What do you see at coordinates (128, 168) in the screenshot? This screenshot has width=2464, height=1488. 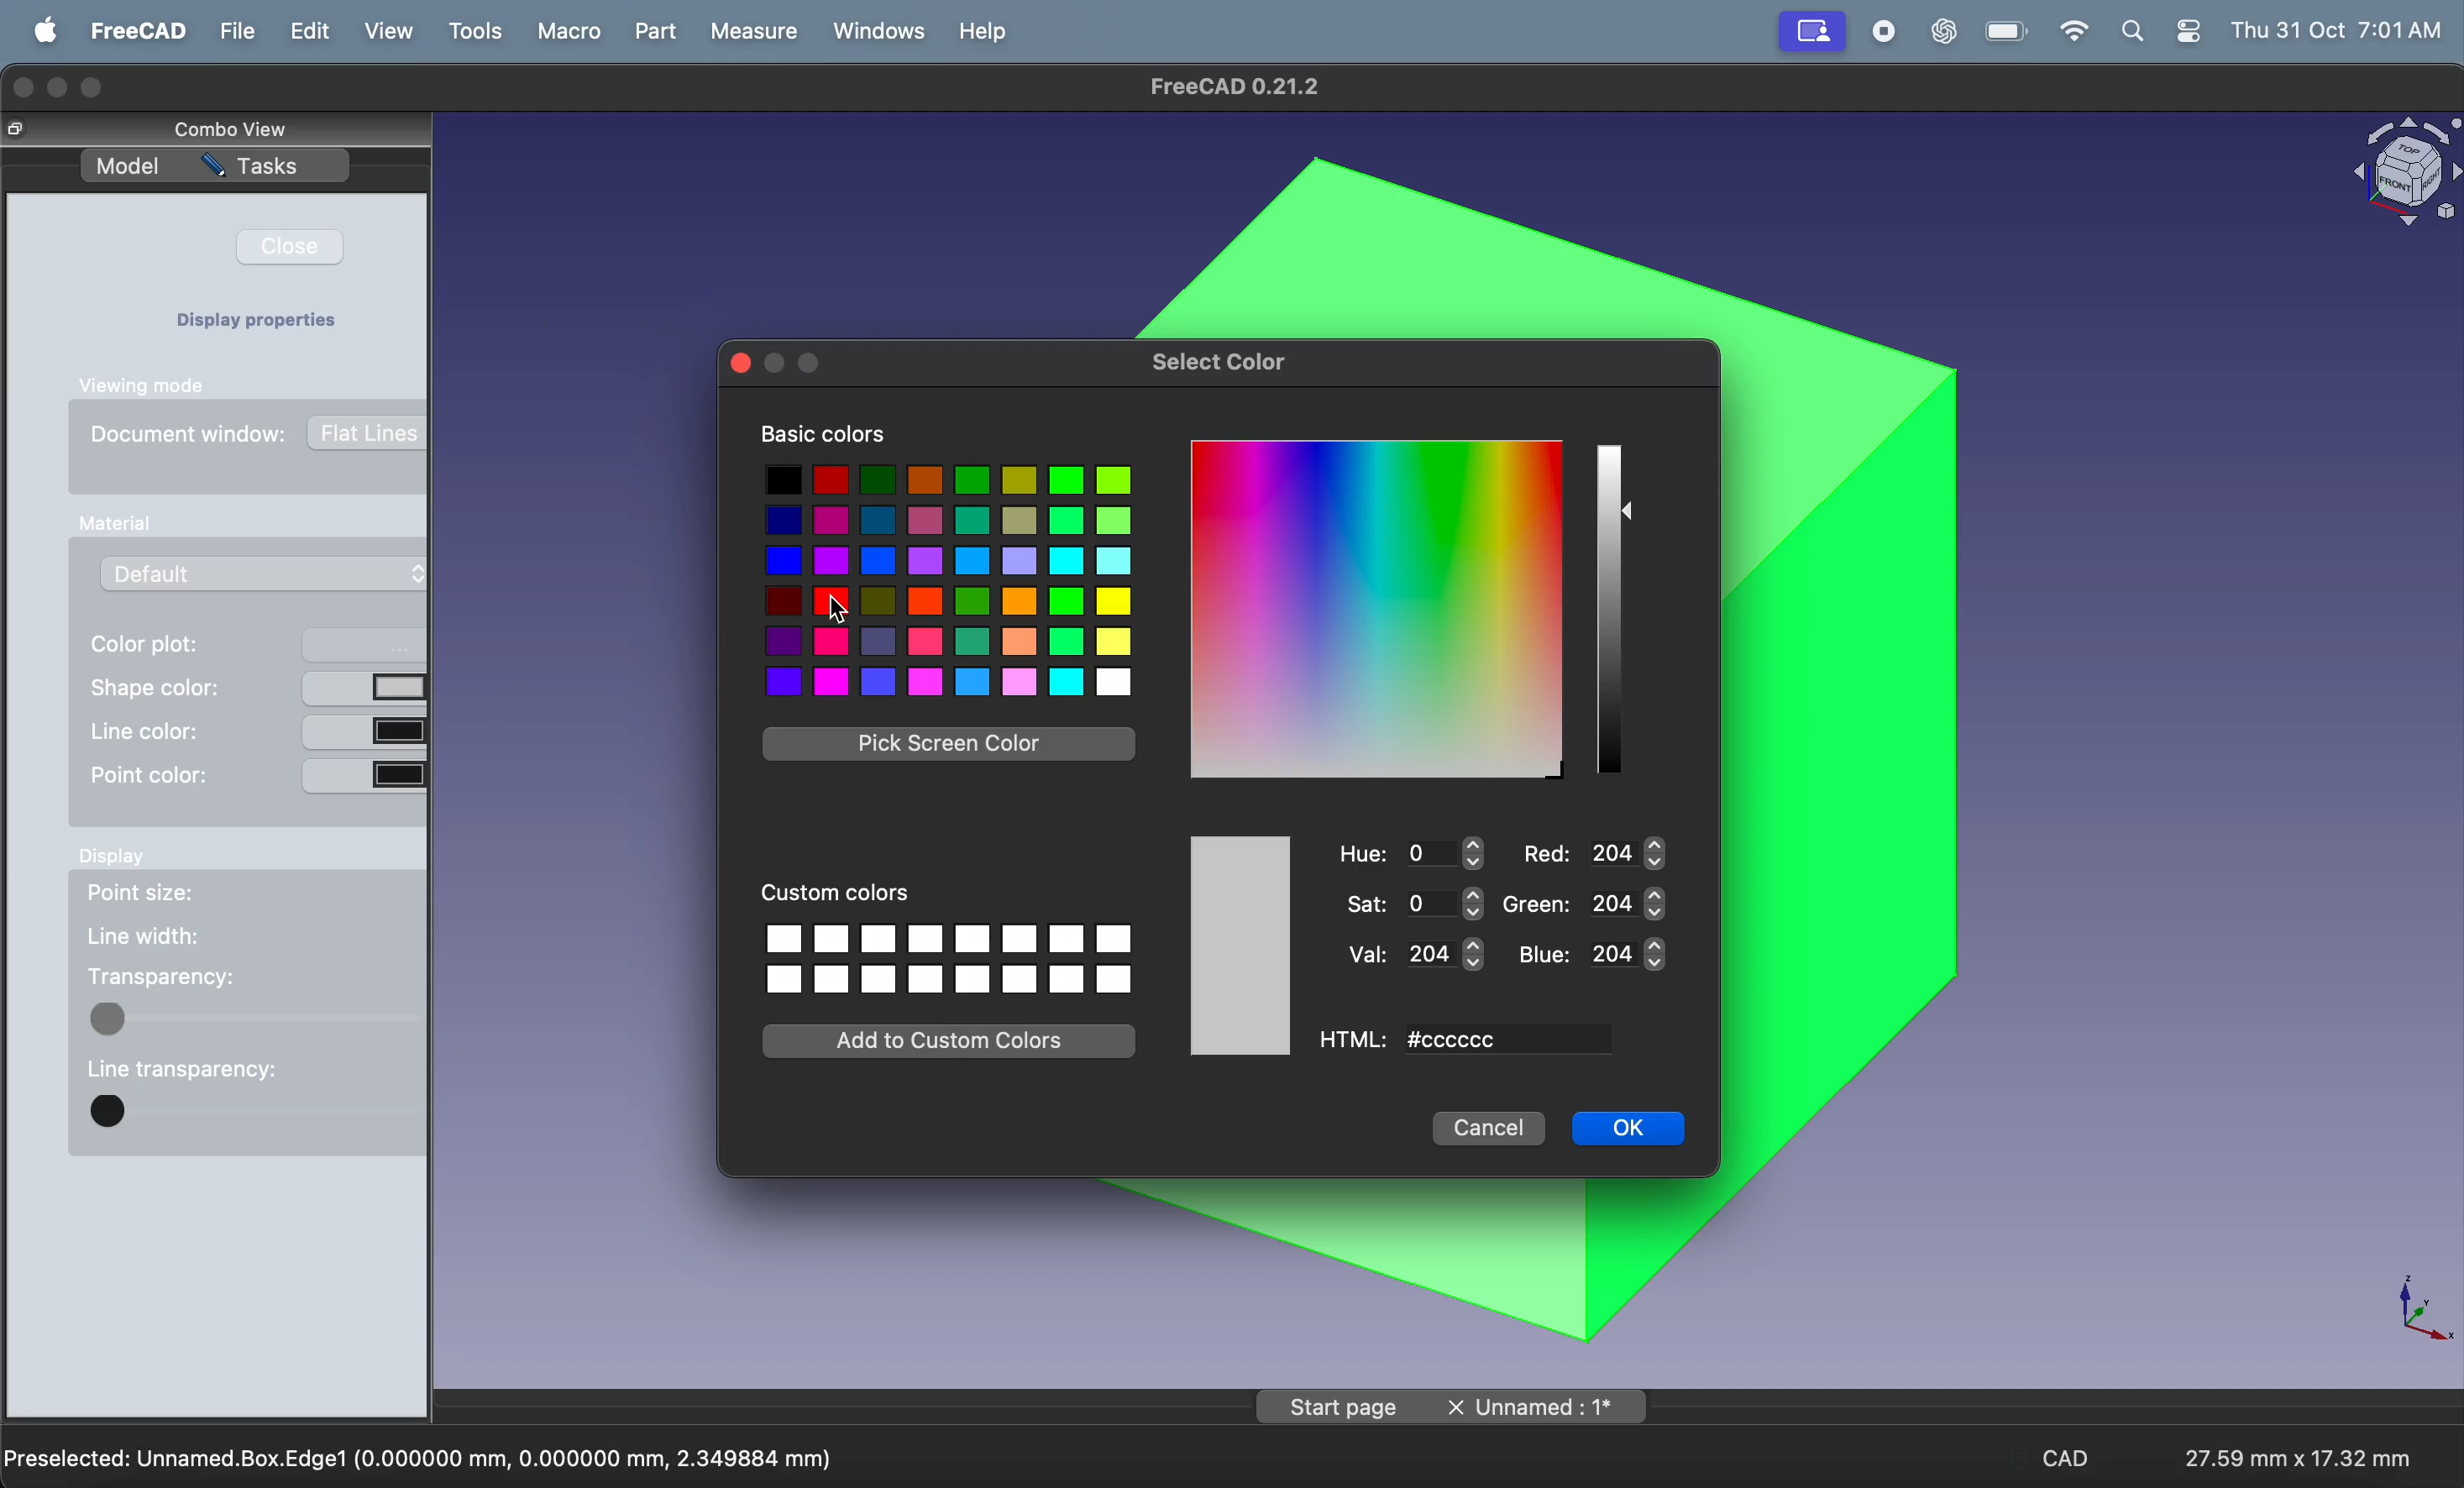 I see `model` at bounding box center [128, 168].